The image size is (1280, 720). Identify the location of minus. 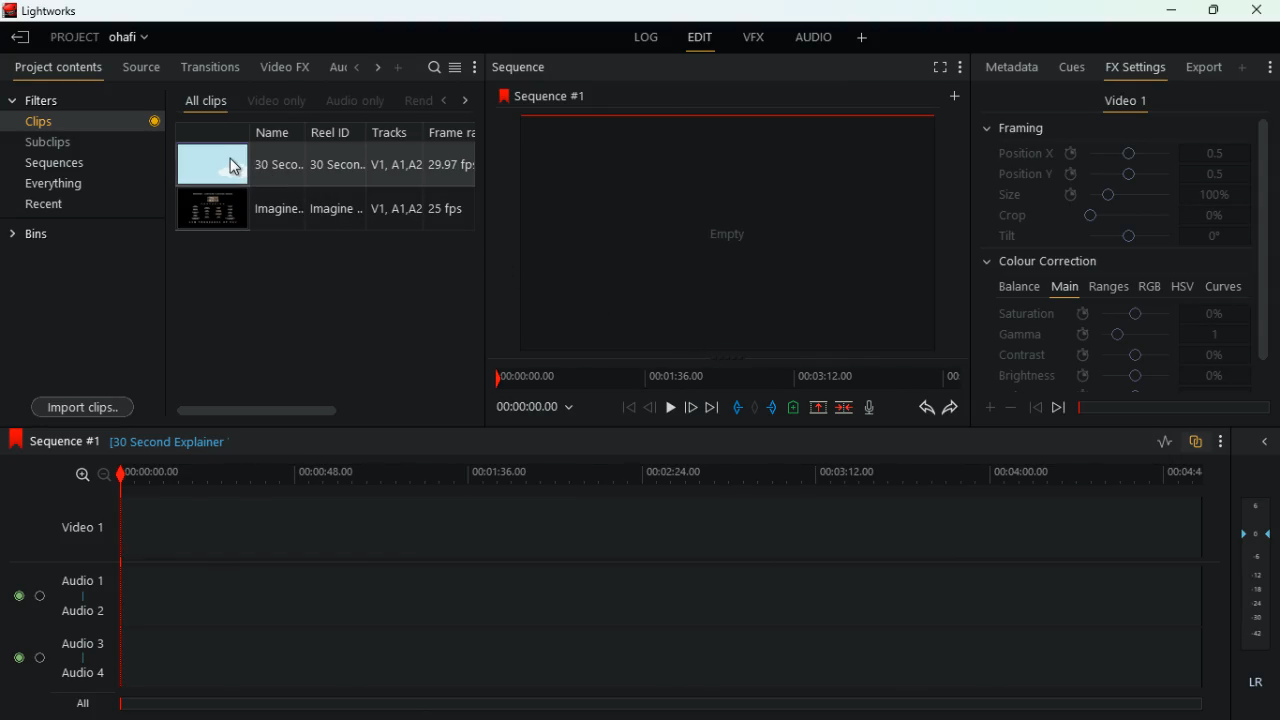
(1014, 408).